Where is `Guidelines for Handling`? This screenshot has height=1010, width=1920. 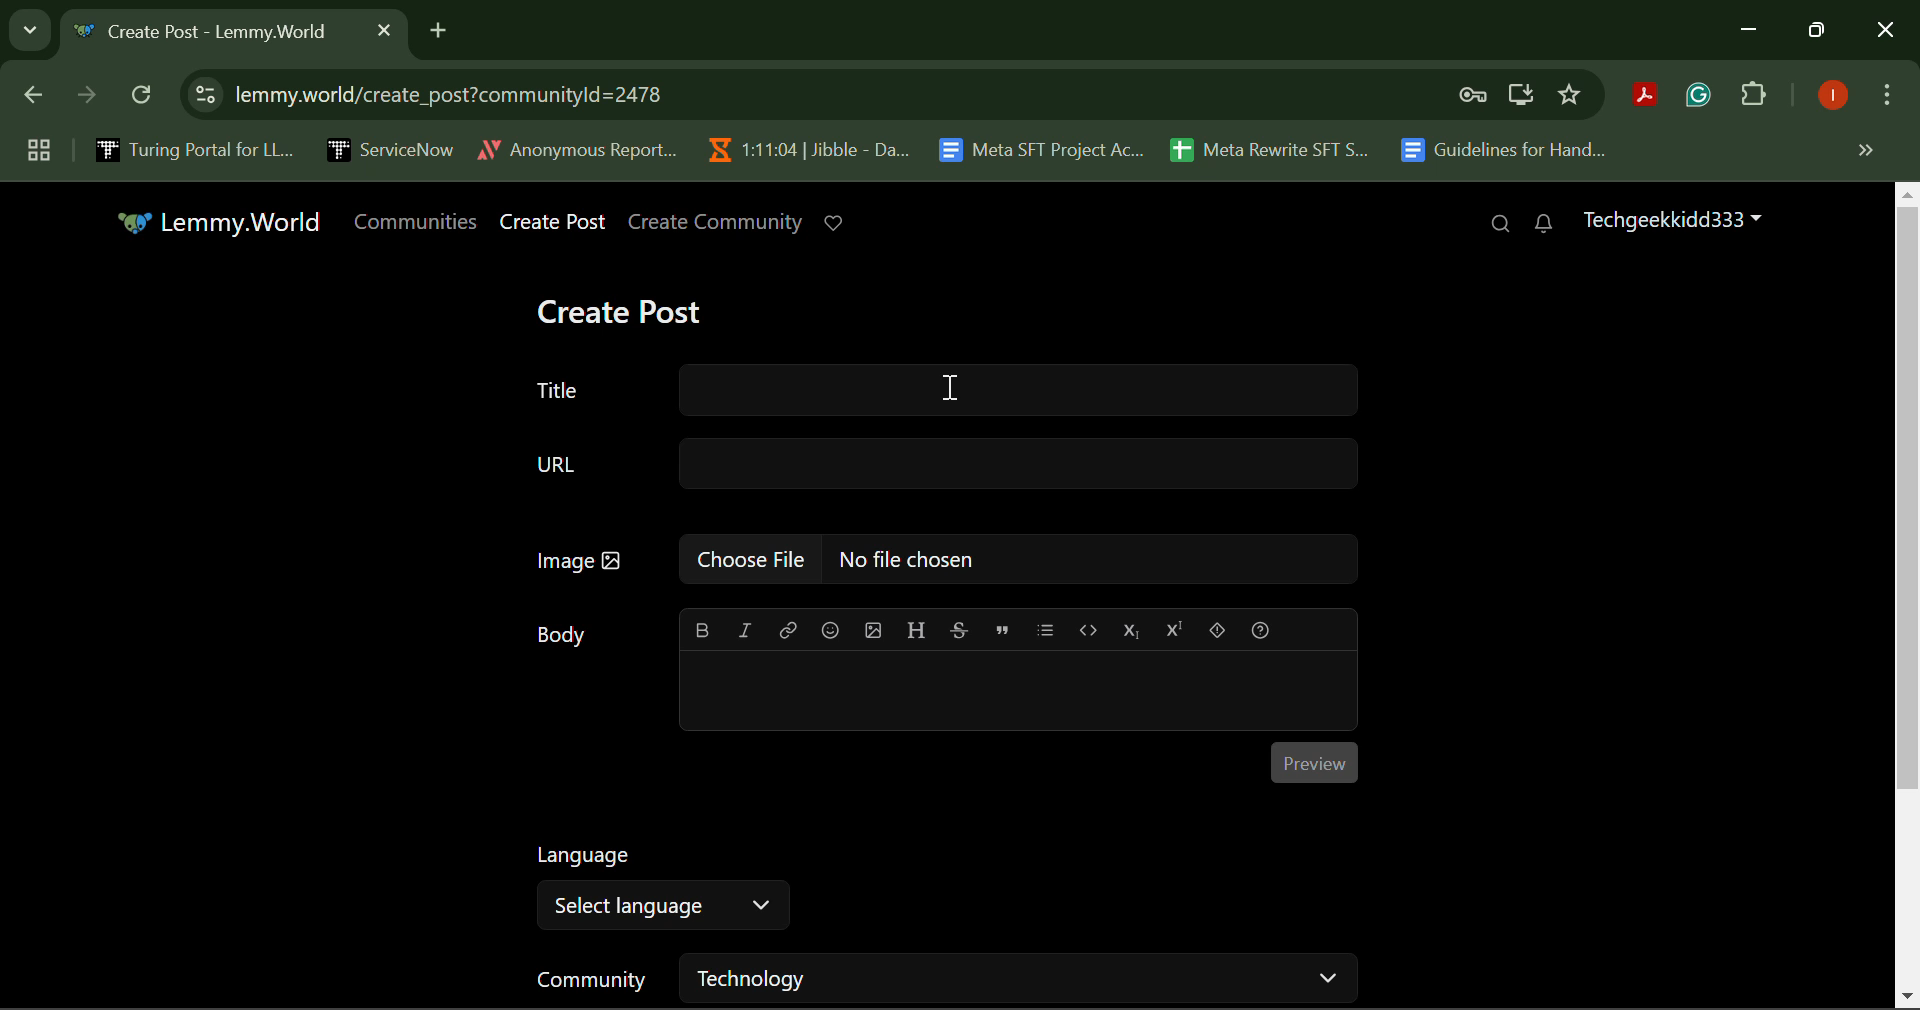 Guidelines for Handling is located at coordinates (1506, 150).